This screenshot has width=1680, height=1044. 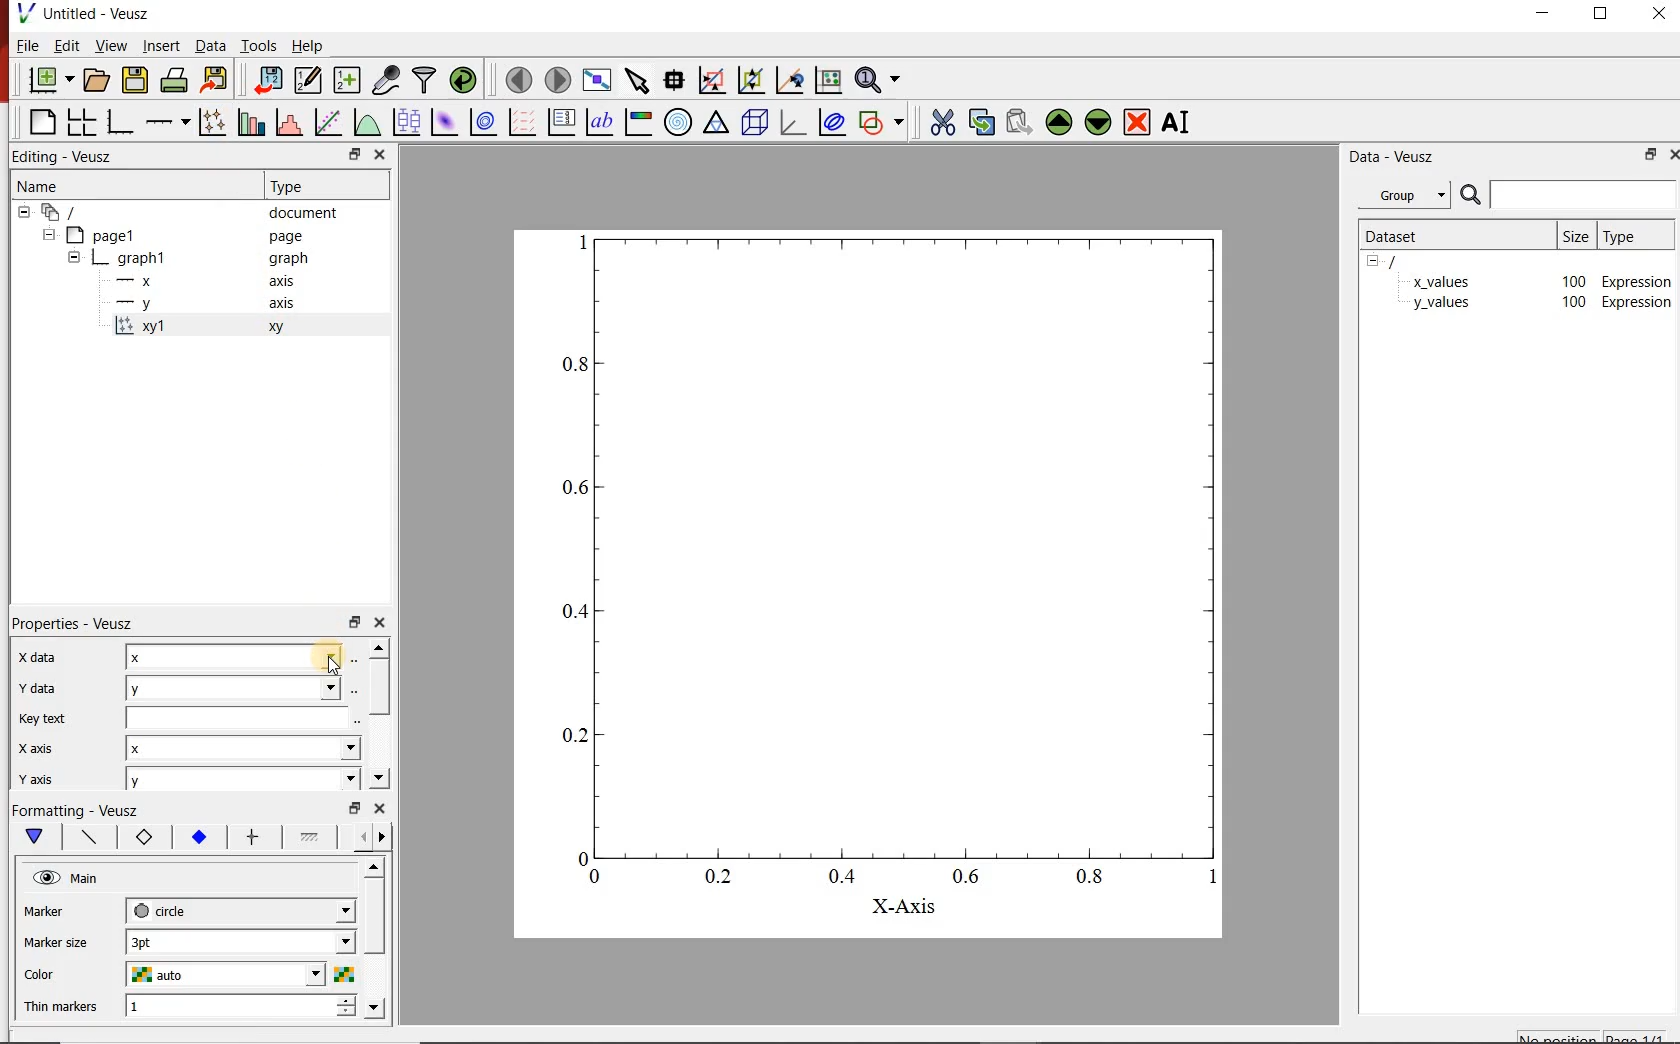 I want to click on view, so click(x=112, y=45).